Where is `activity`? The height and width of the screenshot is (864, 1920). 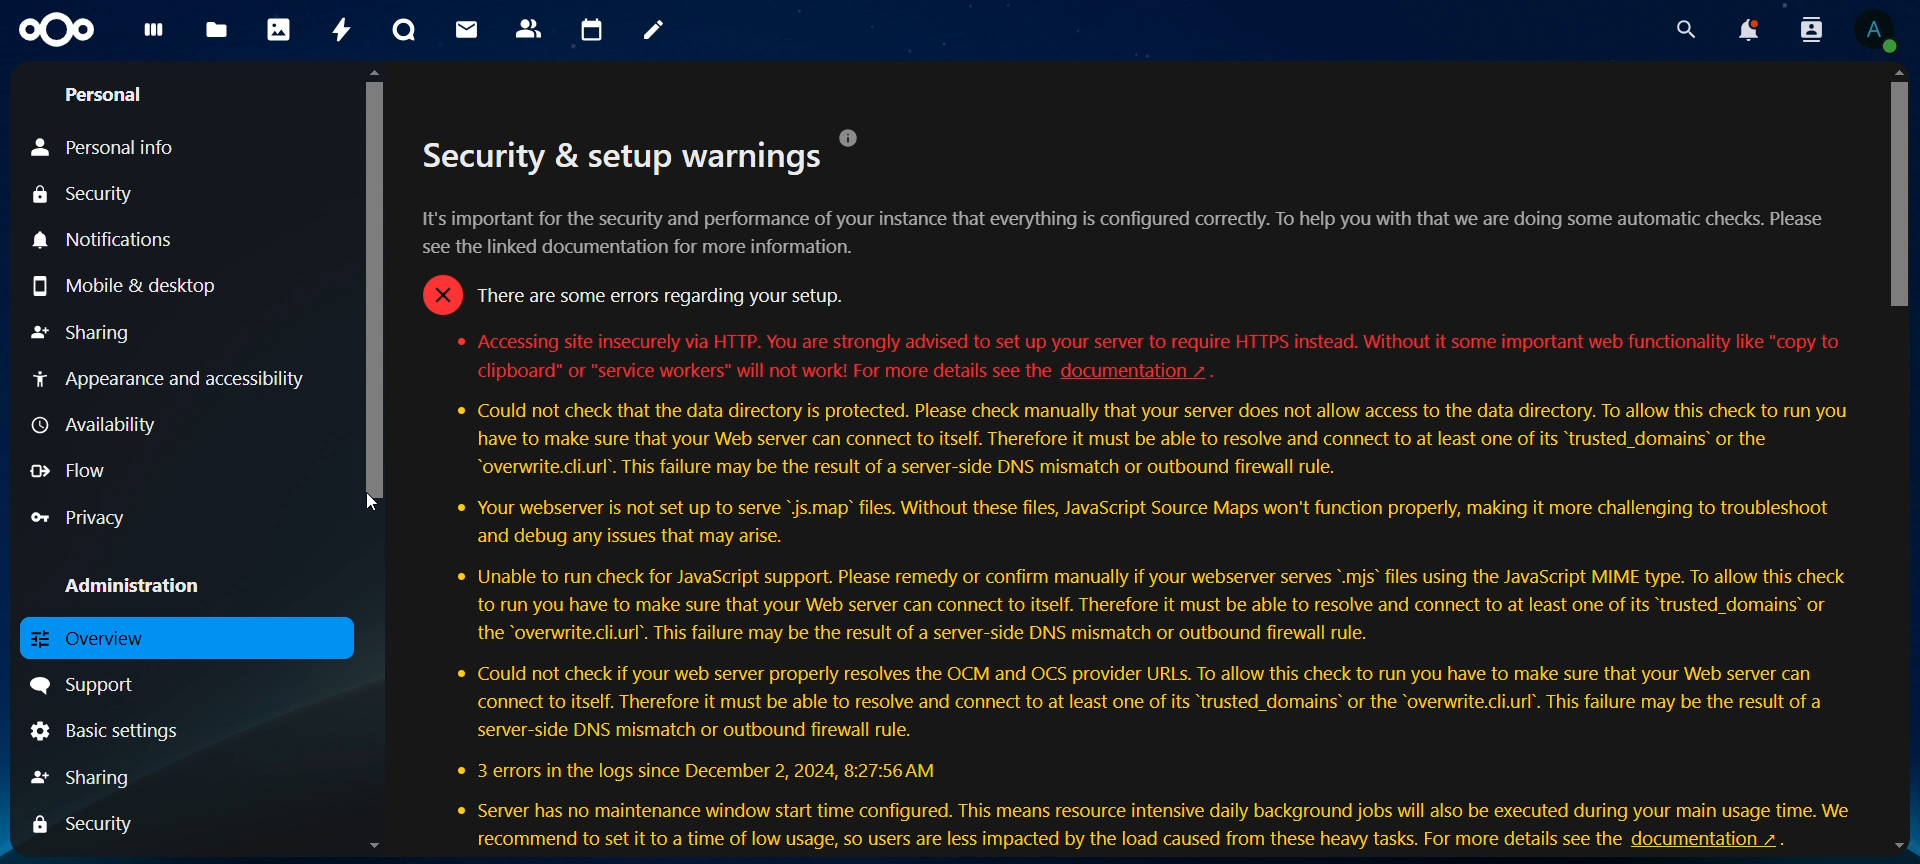
activity is located at coordinates (344, 30).